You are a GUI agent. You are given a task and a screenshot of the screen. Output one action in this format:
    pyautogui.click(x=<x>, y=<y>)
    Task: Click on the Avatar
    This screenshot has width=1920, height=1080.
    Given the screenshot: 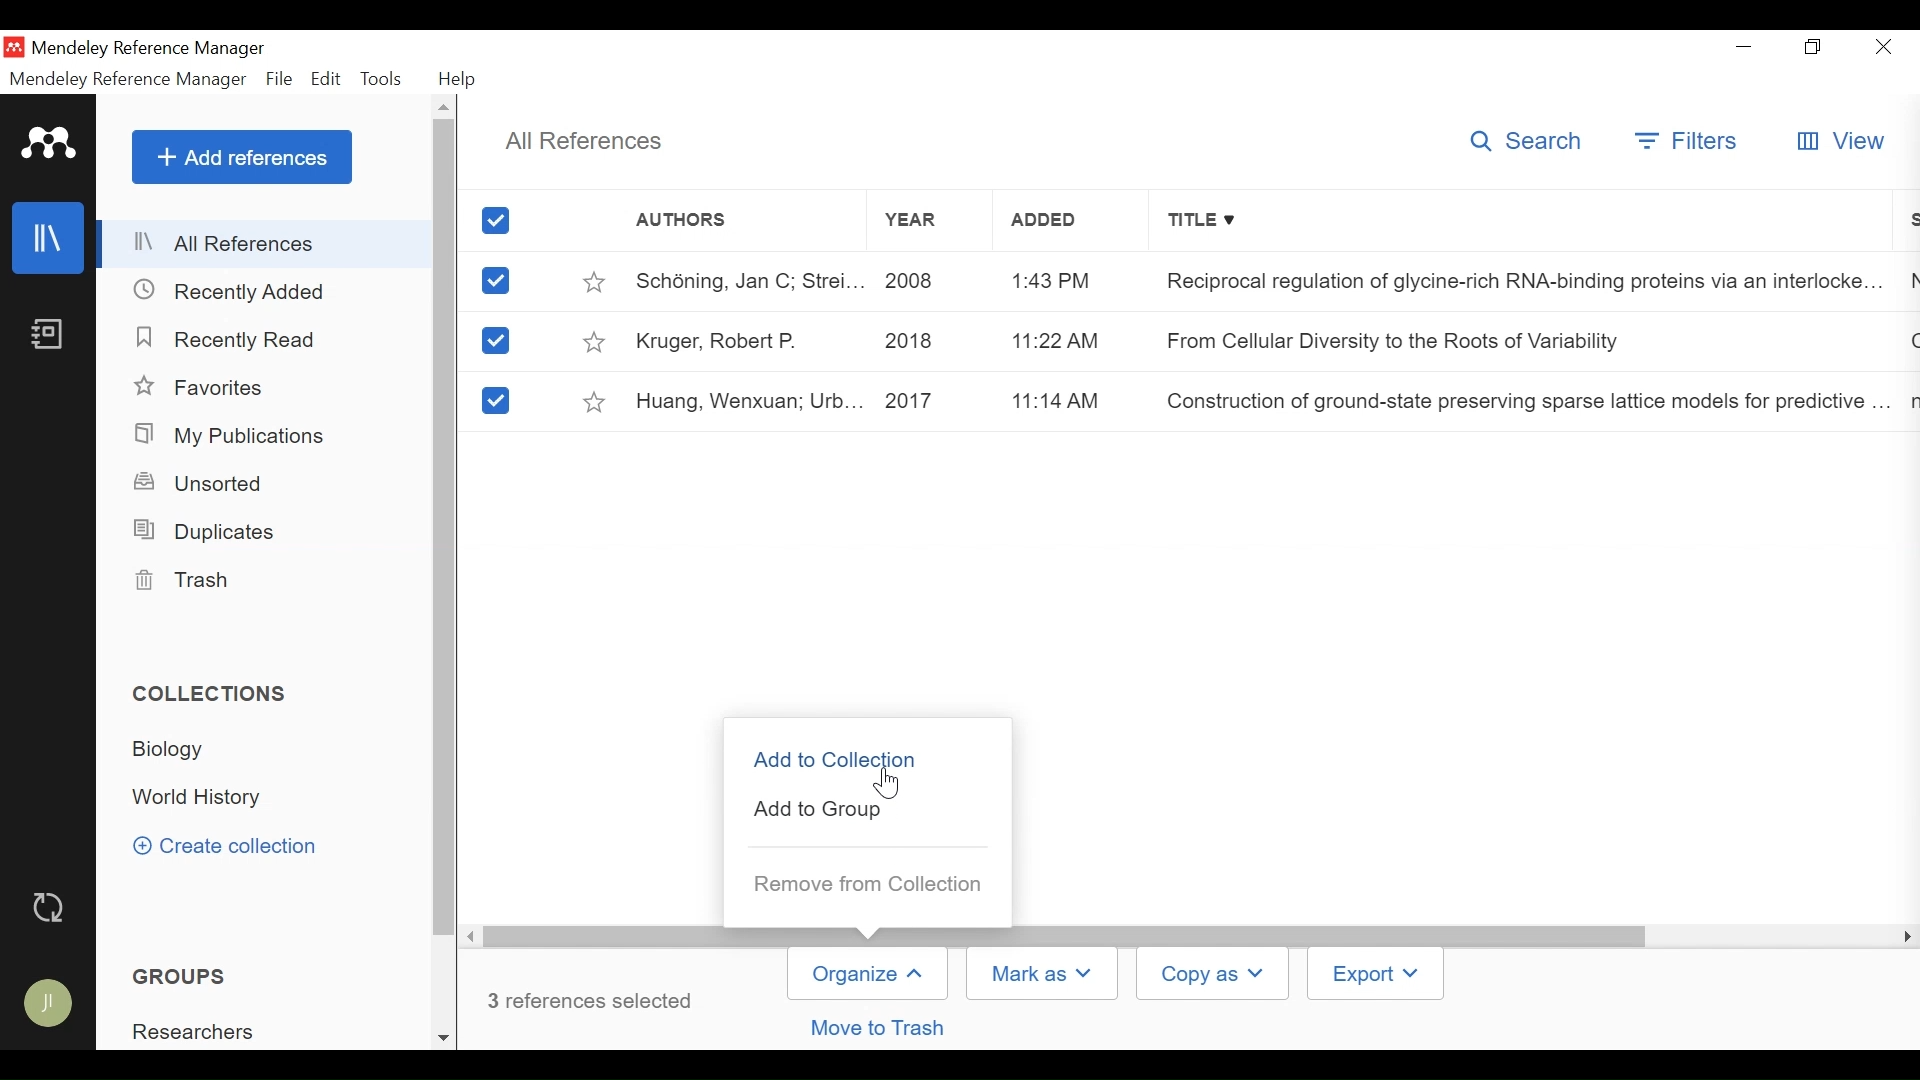 What is the action you would take?
    pyautogui.click(x=49, y=1006)
    